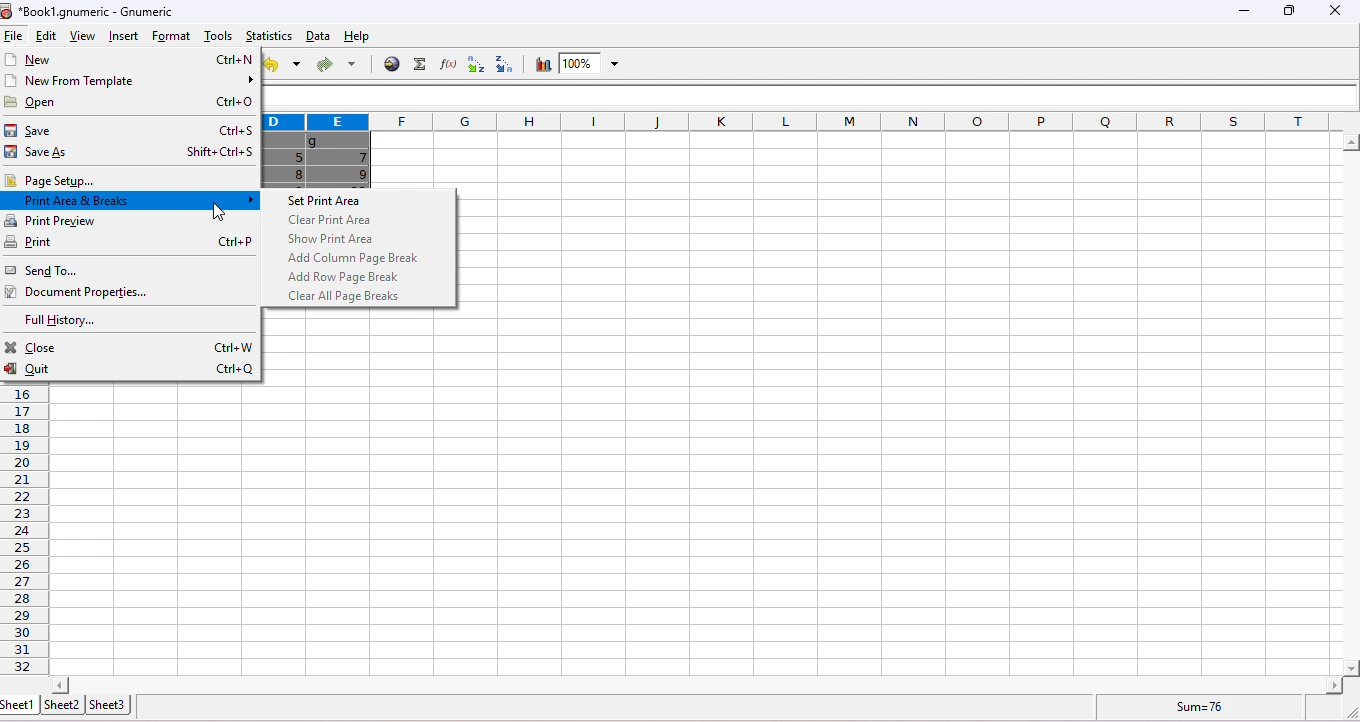  Describe the element at coordinates (1241, 14) in the screenshot. I see `minimize` at that location.